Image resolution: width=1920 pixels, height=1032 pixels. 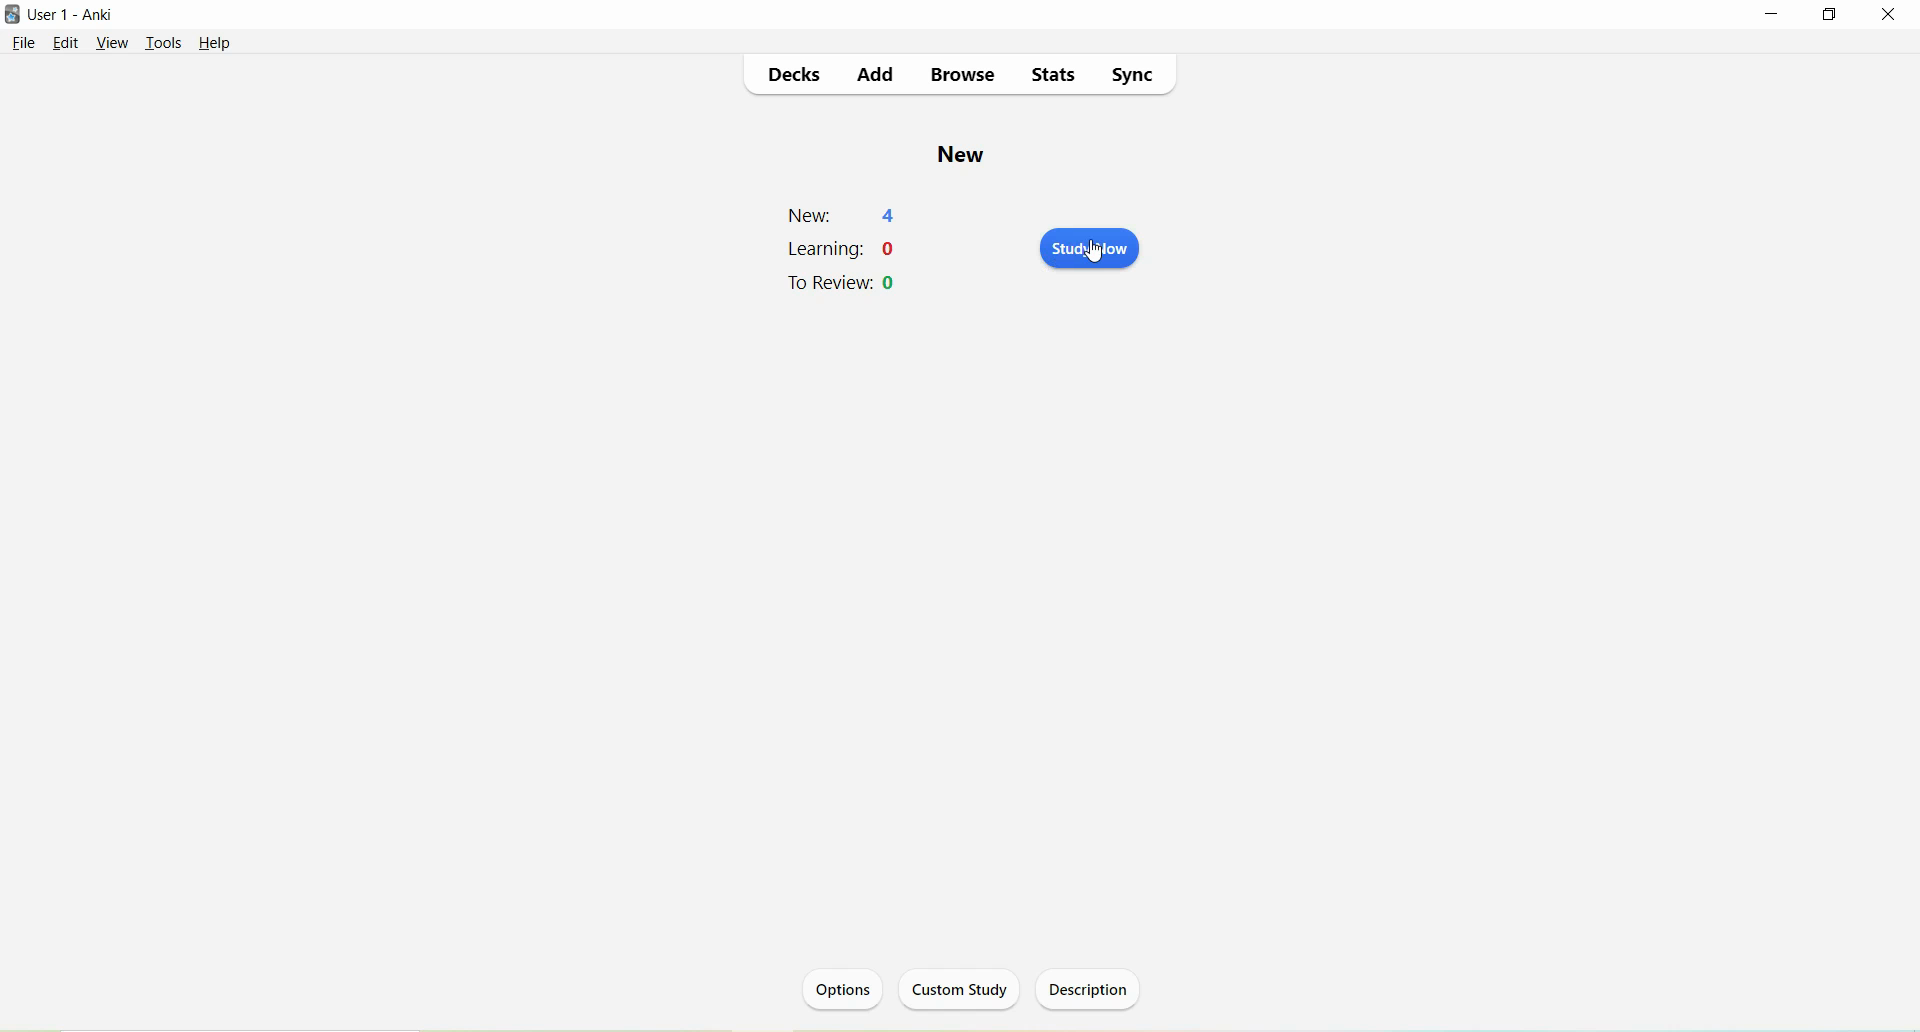 I want to click on Sync, so click(x=1132, y=77).